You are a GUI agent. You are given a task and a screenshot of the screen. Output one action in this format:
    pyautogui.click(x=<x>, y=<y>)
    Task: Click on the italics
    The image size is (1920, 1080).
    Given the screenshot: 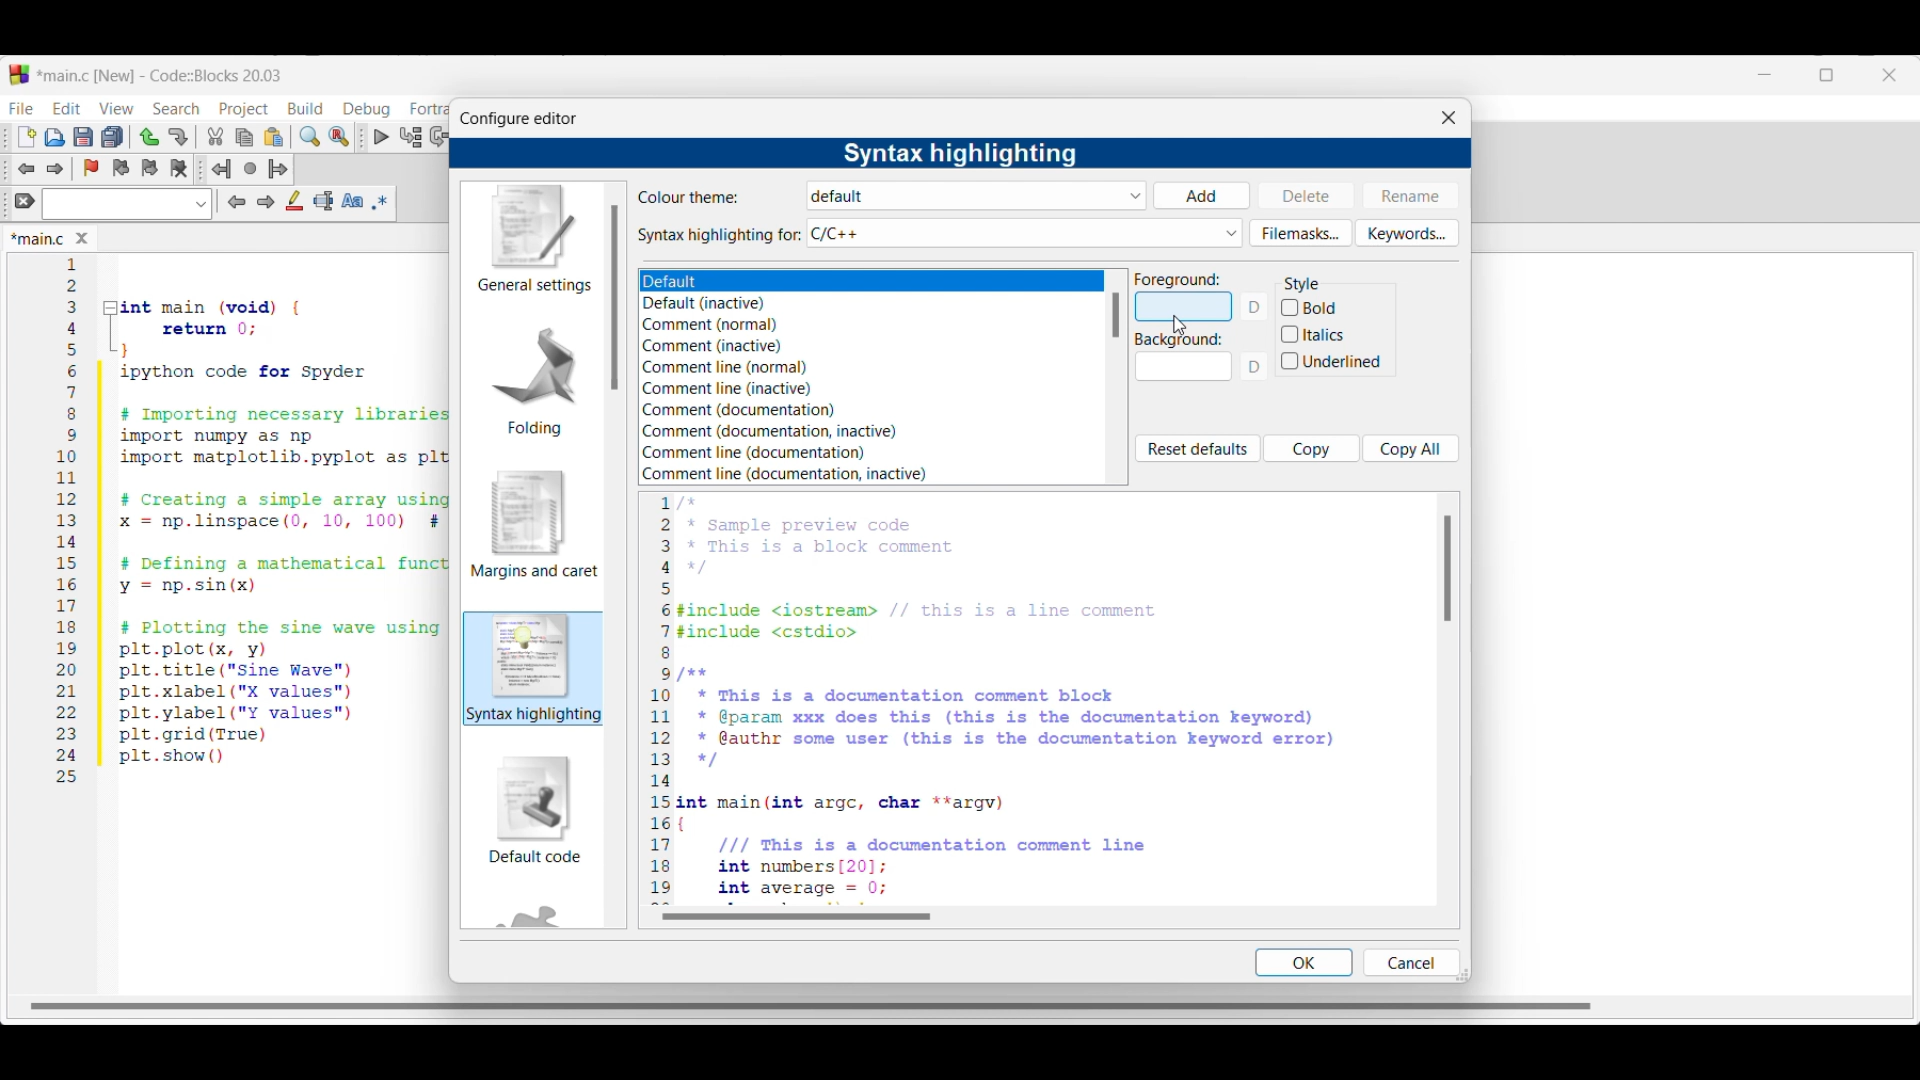 What is the action you would take?
    pyautogui.click(x=1314, y=333)
    